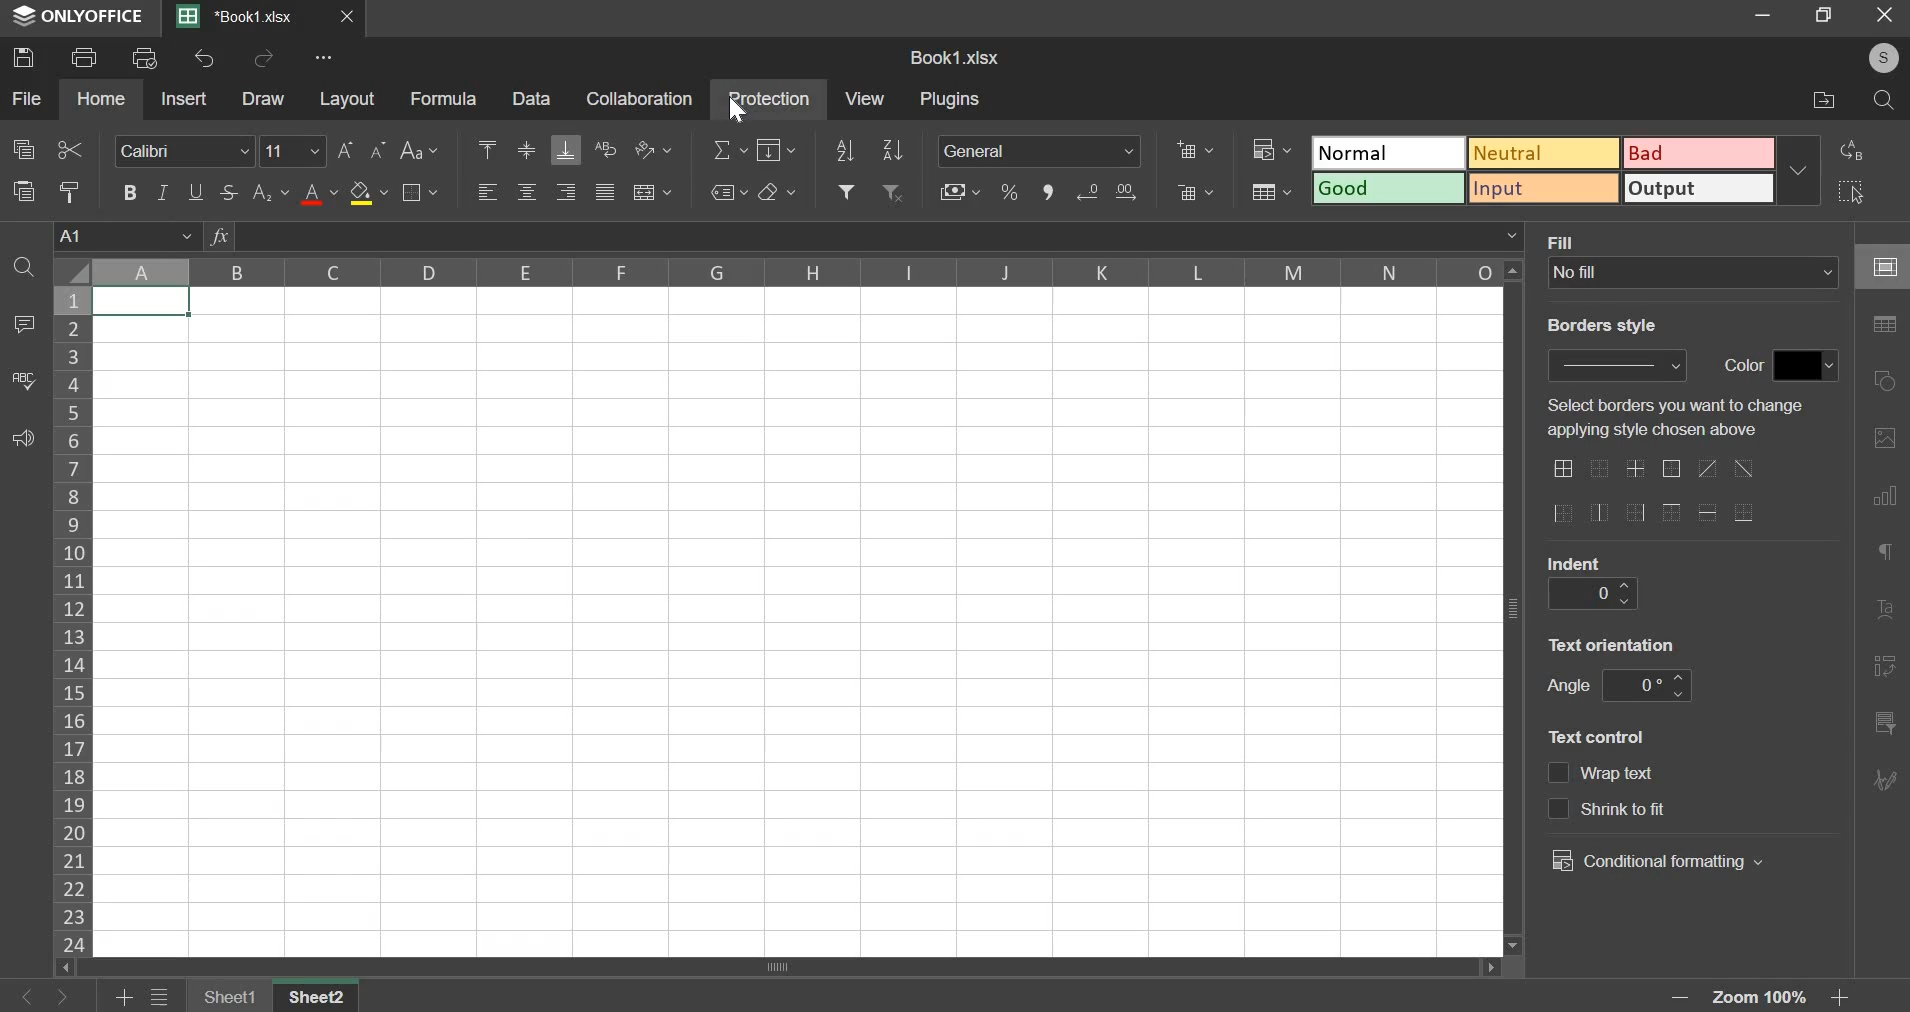 This screenshot has width=1910, height=1012. What do you see at coordinates (1685, 419) in the screenshot?
I see `text` at bounding box center [1685, 419].